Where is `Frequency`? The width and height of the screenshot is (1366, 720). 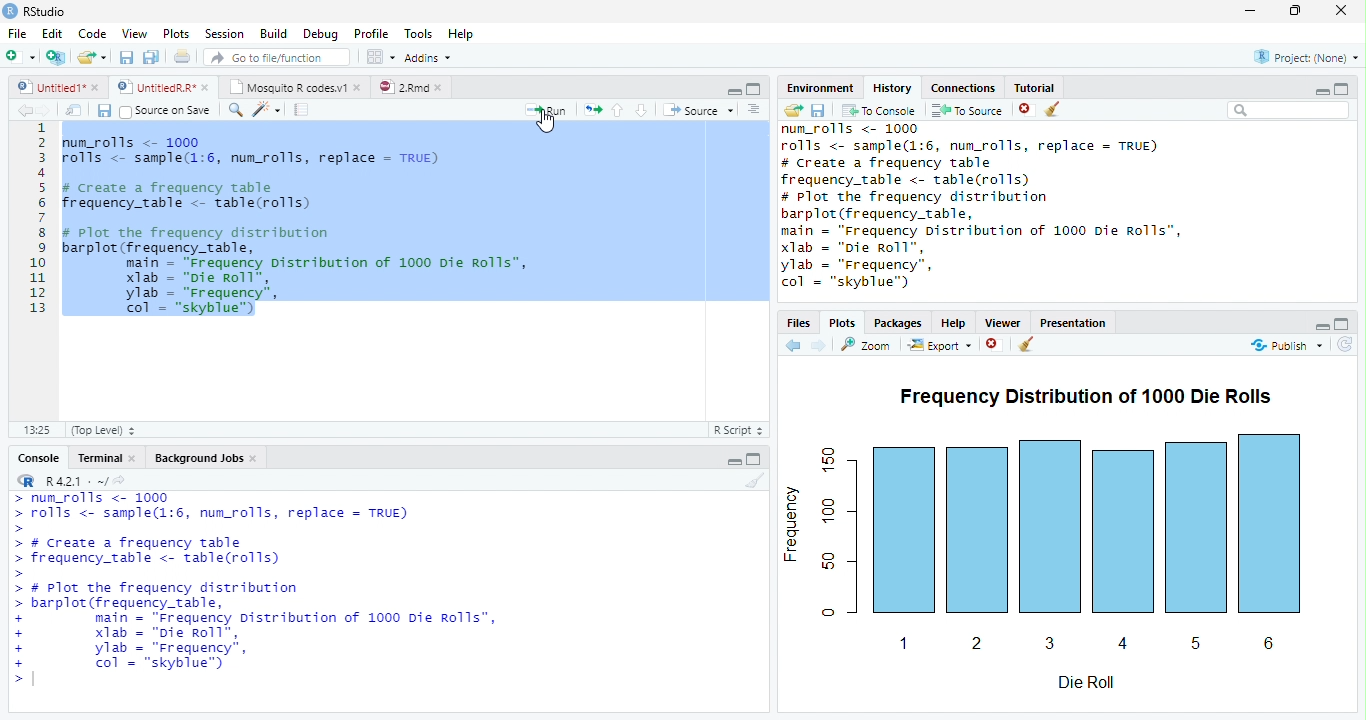 Frequency is located at coordinates (792, 527).